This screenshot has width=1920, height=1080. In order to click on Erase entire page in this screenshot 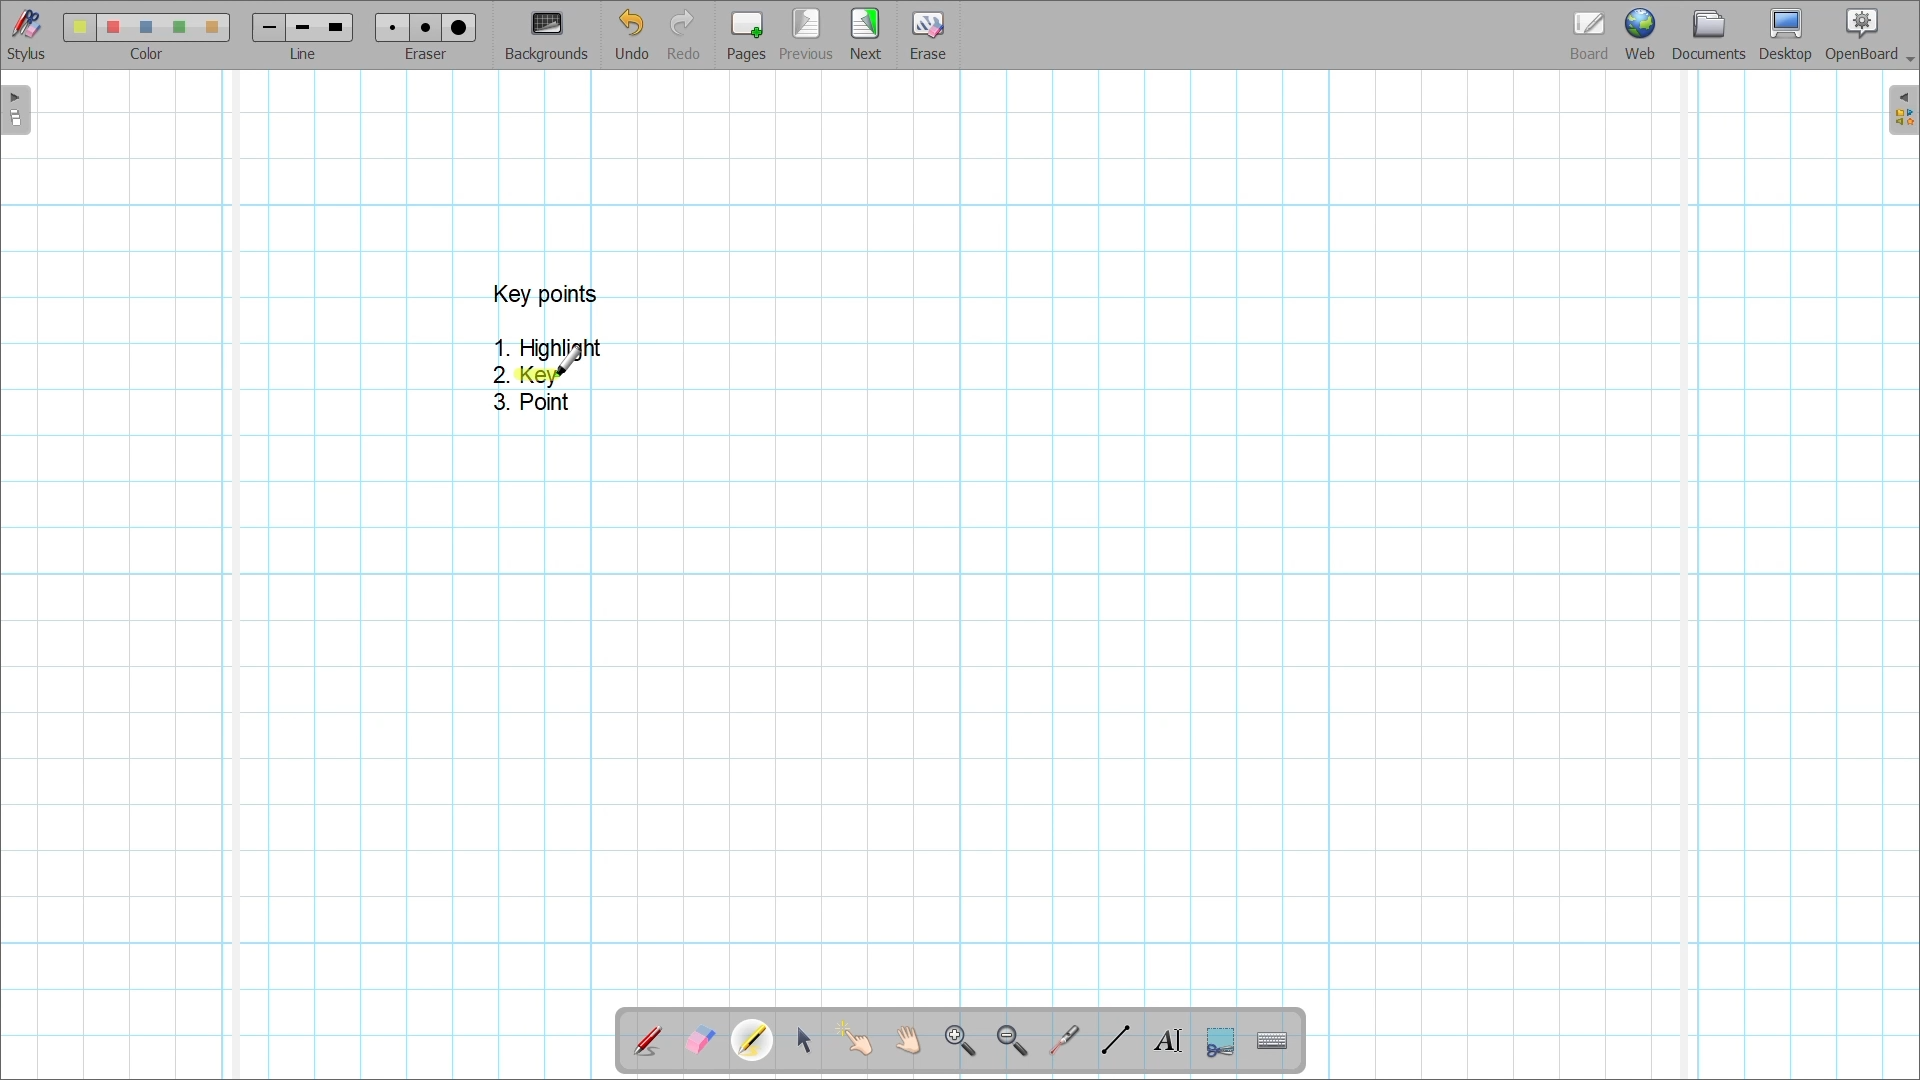, I will do `click(927, 36)`.